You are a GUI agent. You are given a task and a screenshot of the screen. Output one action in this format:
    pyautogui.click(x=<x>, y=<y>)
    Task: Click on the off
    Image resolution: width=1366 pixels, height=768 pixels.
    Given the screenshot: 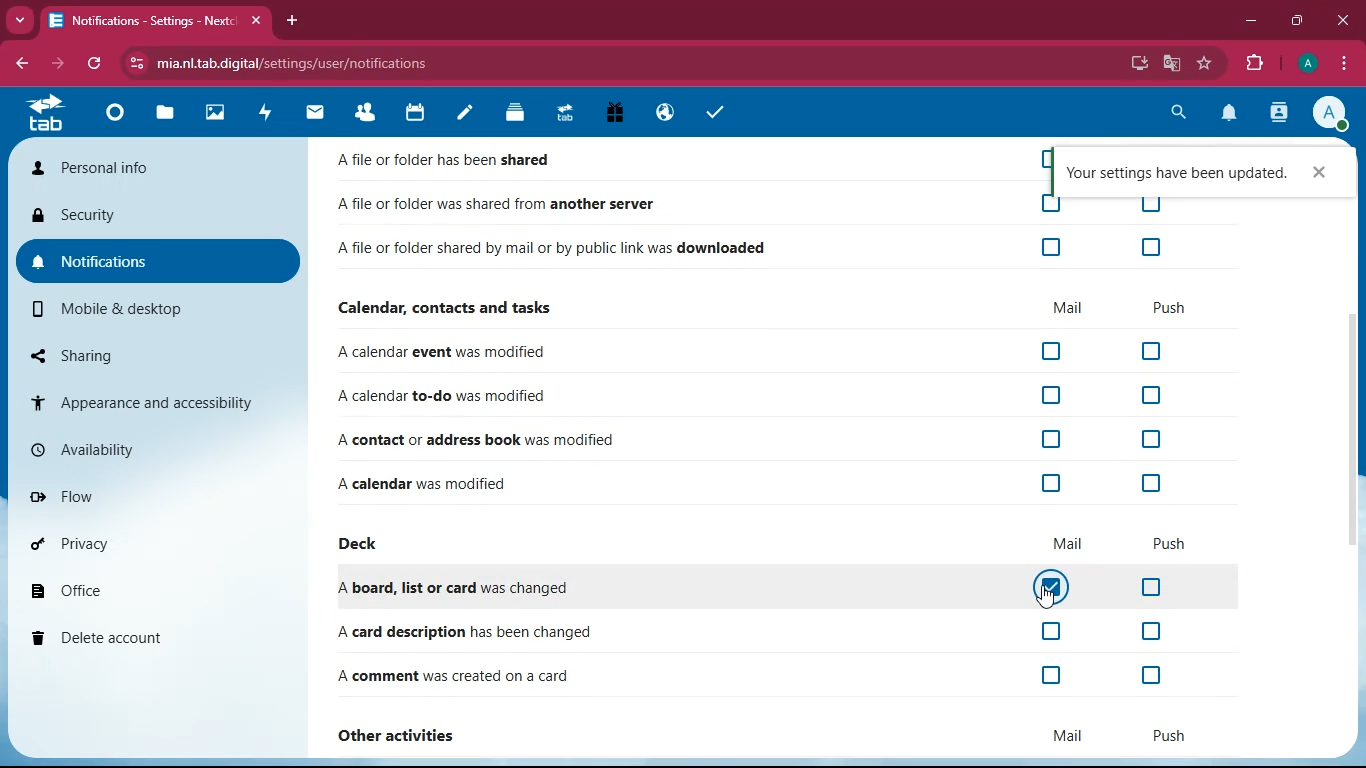 What is the action you would take?
    pyautogui.click(x=1049, y=206)
    